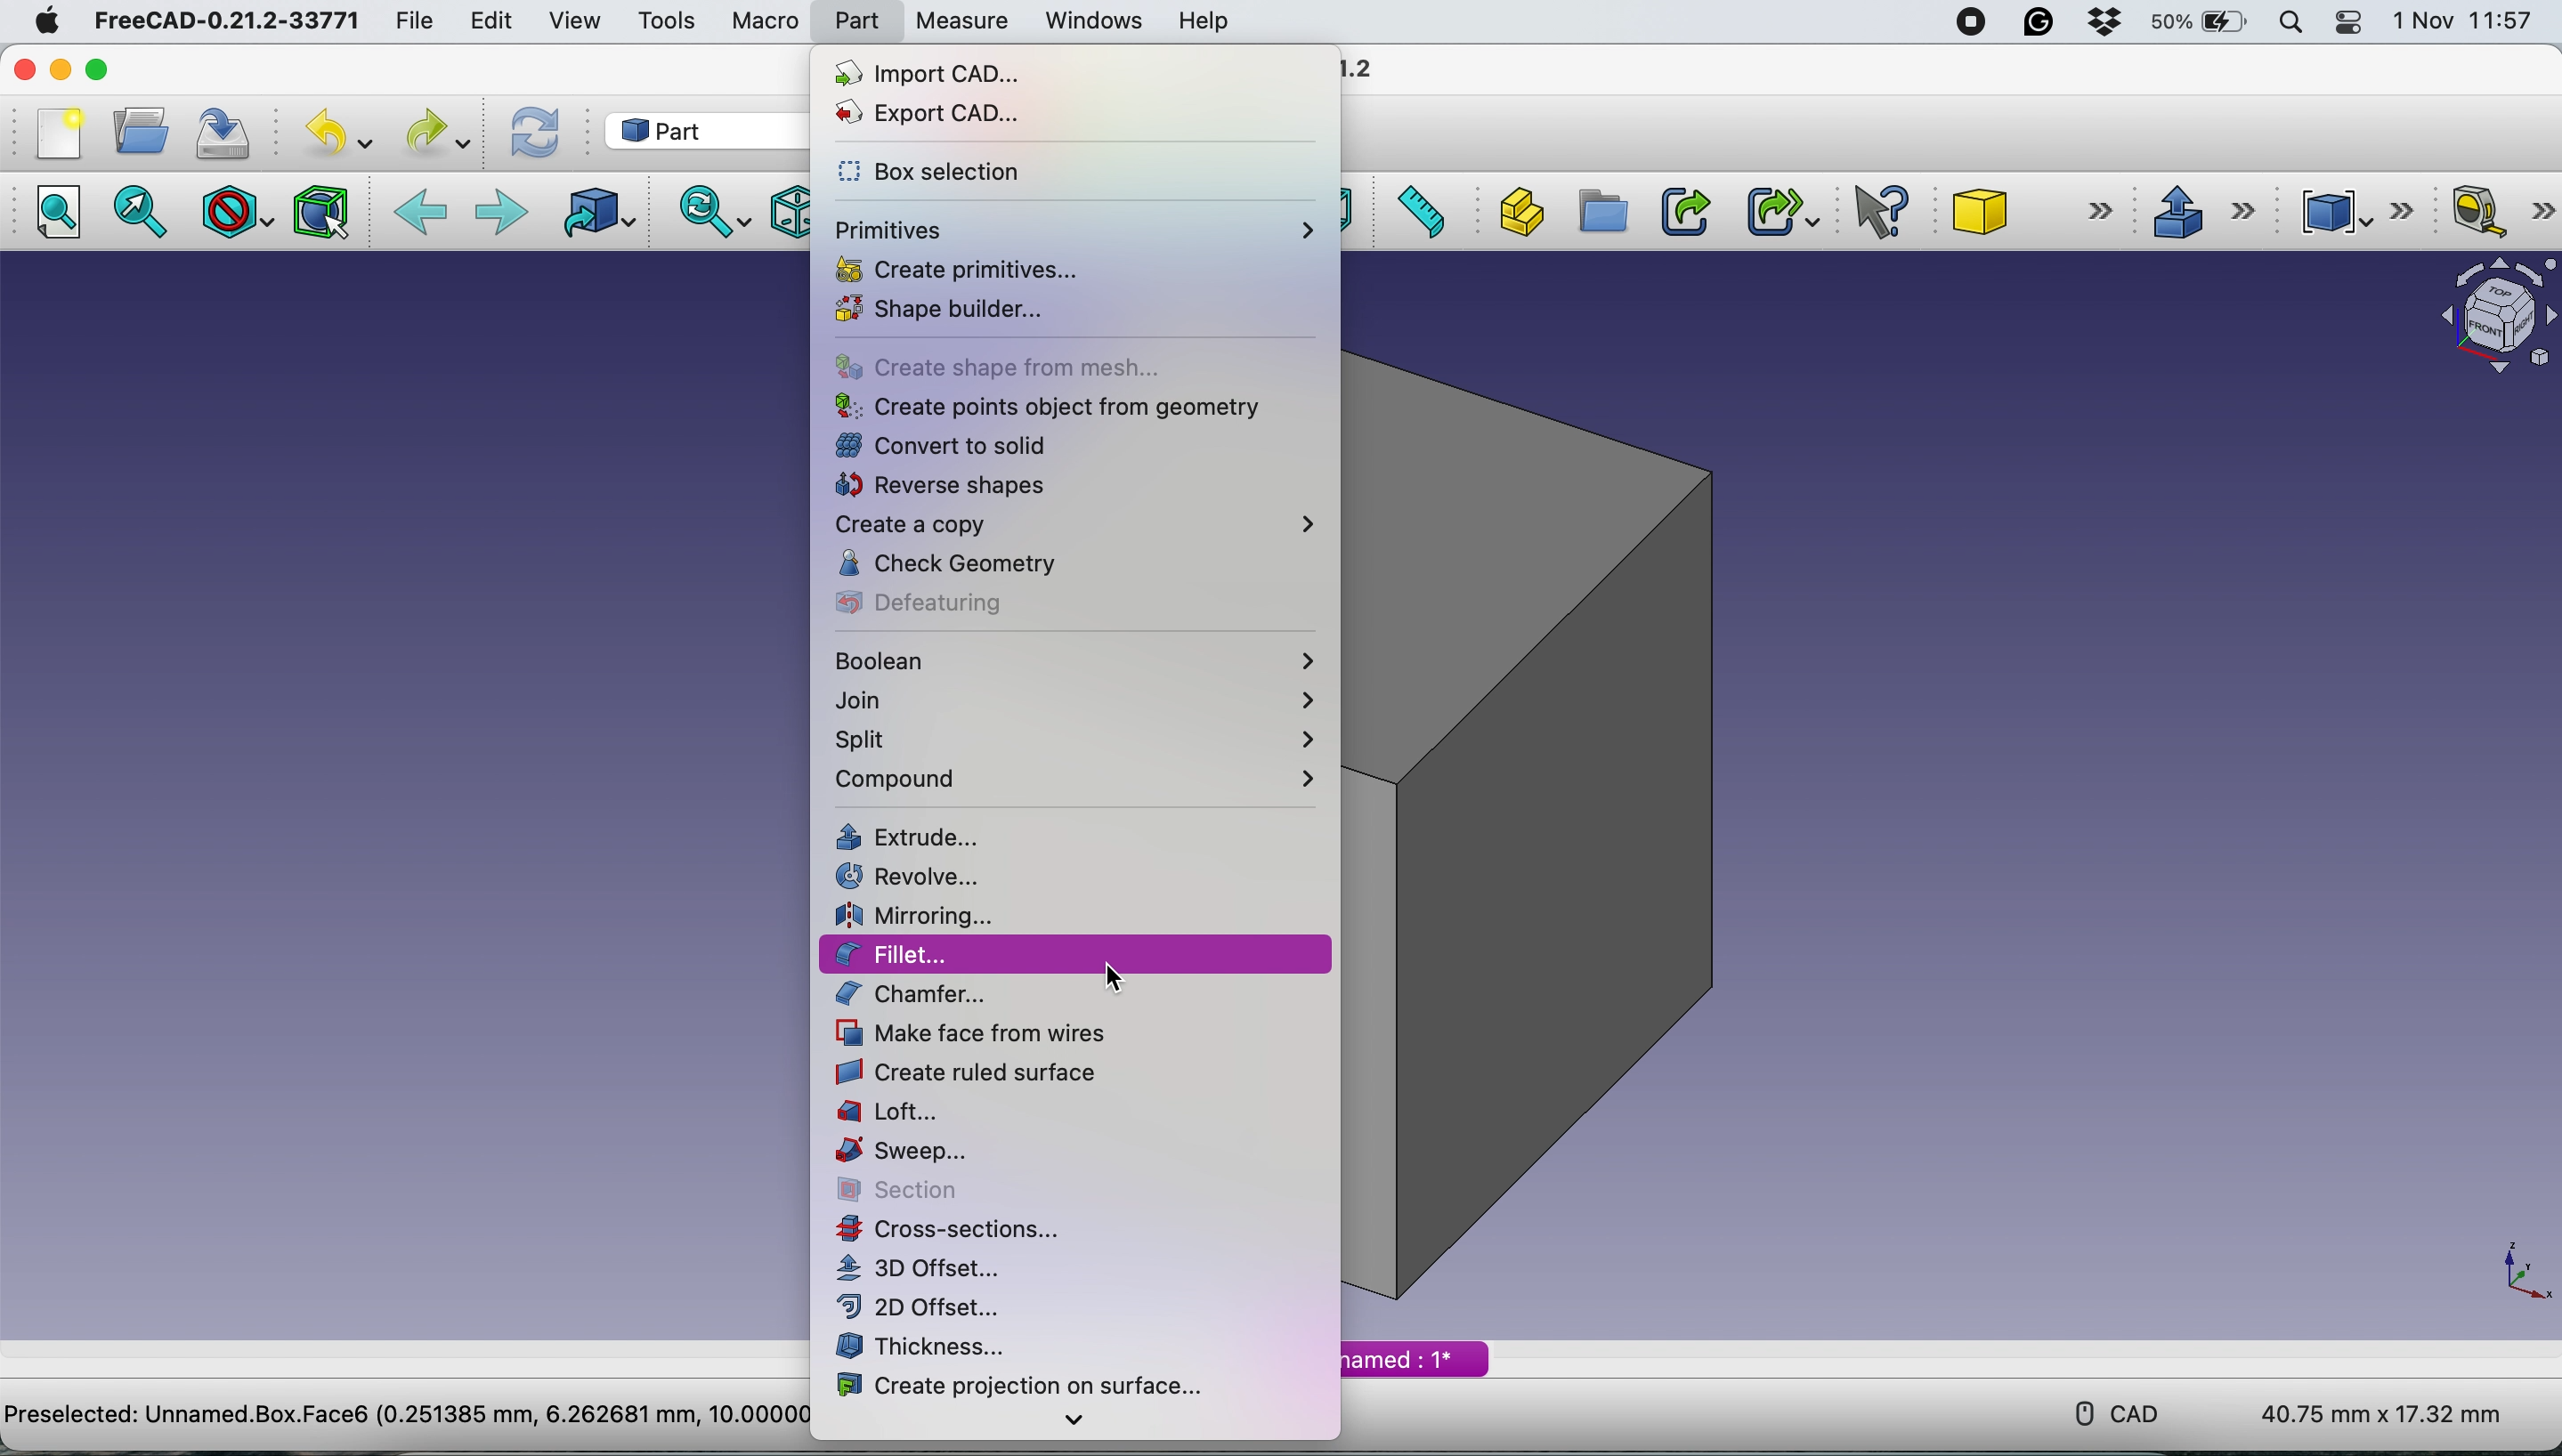 This screenshot has width=2562, height=1456. I want to click on split, so click(1078, 740).